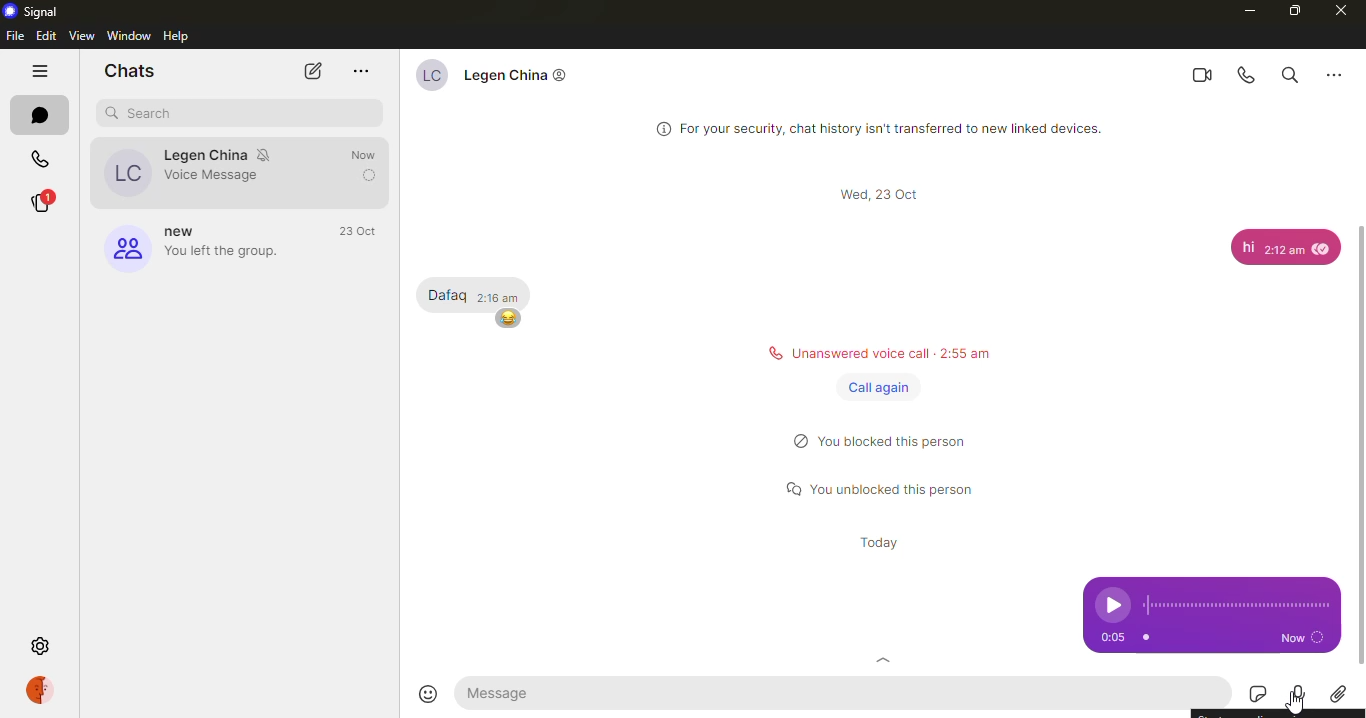  Describe the element at coordinates (1204, 73) in the screenshot. I see `video call` at that location.